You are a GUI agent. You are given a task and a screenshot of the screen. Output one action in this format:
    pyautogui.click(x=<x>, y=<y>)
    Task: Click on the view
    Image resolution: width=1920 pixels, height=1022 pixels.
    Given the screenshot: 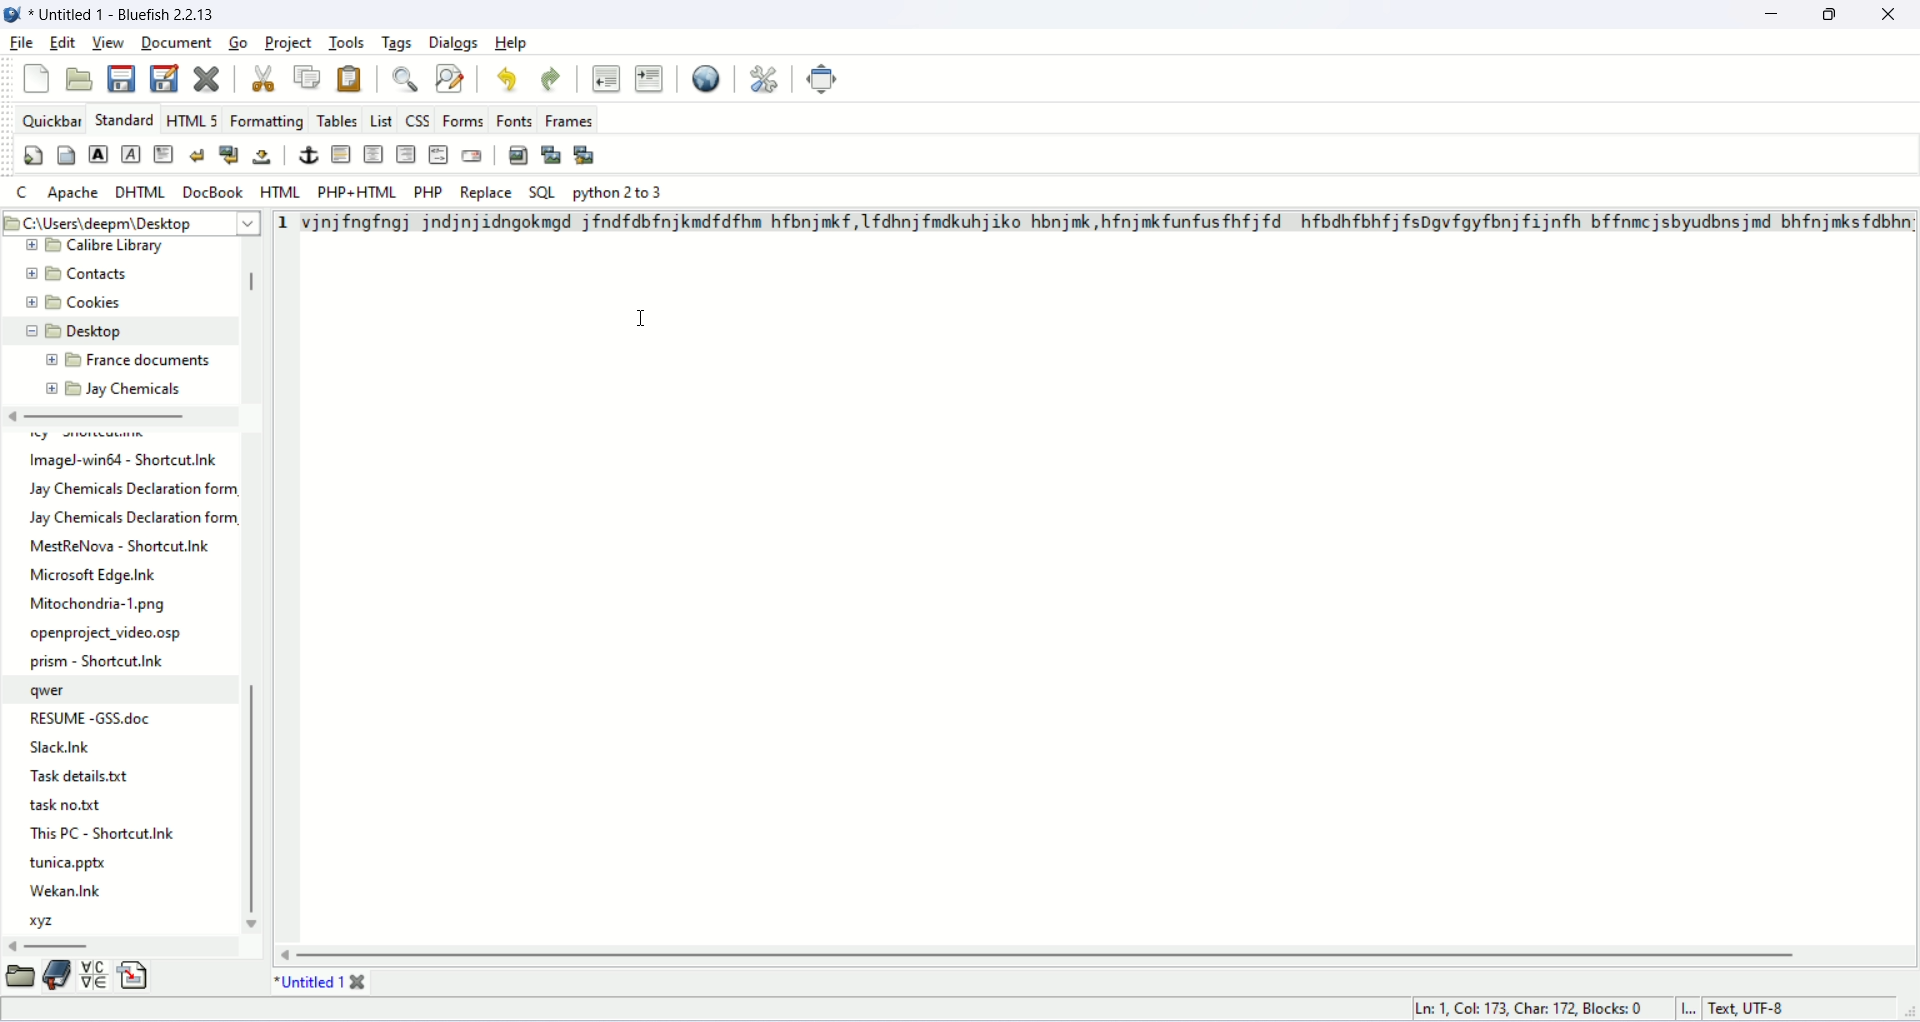 What is the action you would take?
    pyautogui.click(x=109, y=41)
    